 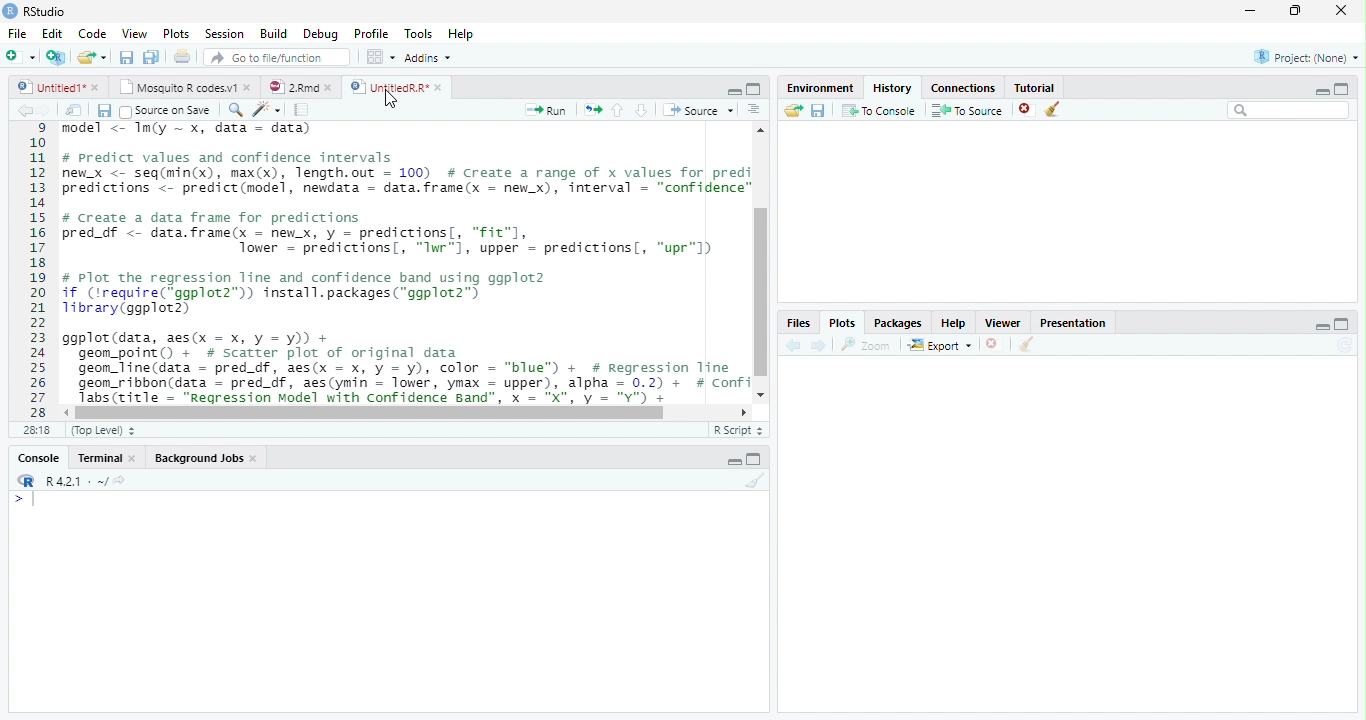 What do you see at coordinates (59, 86) in the screenshot?
I see `Untitled` at bounding box center [59, 86].